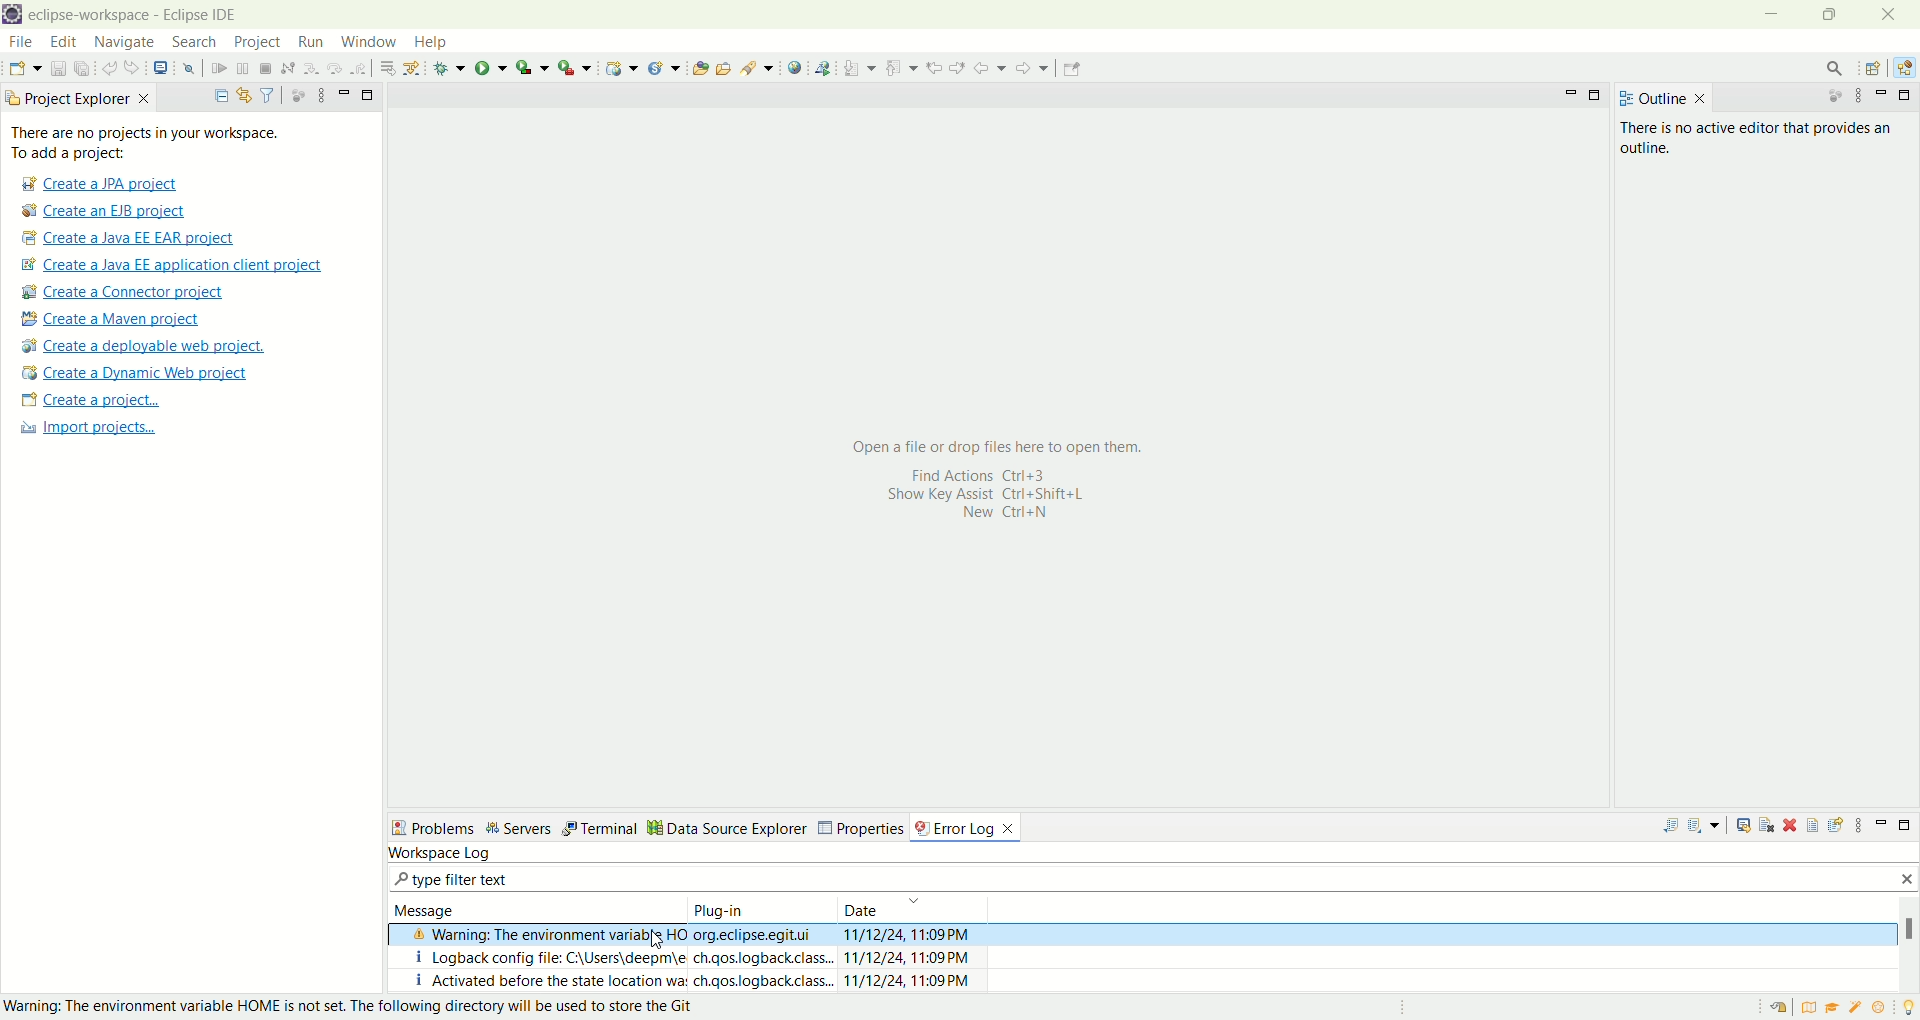 The width and height of the screenshot is (1920, 1020). What do you see at coordinates (822, 68) in the screenshot?
I see `launch the web service explorer` at bounding box center [822, 68].